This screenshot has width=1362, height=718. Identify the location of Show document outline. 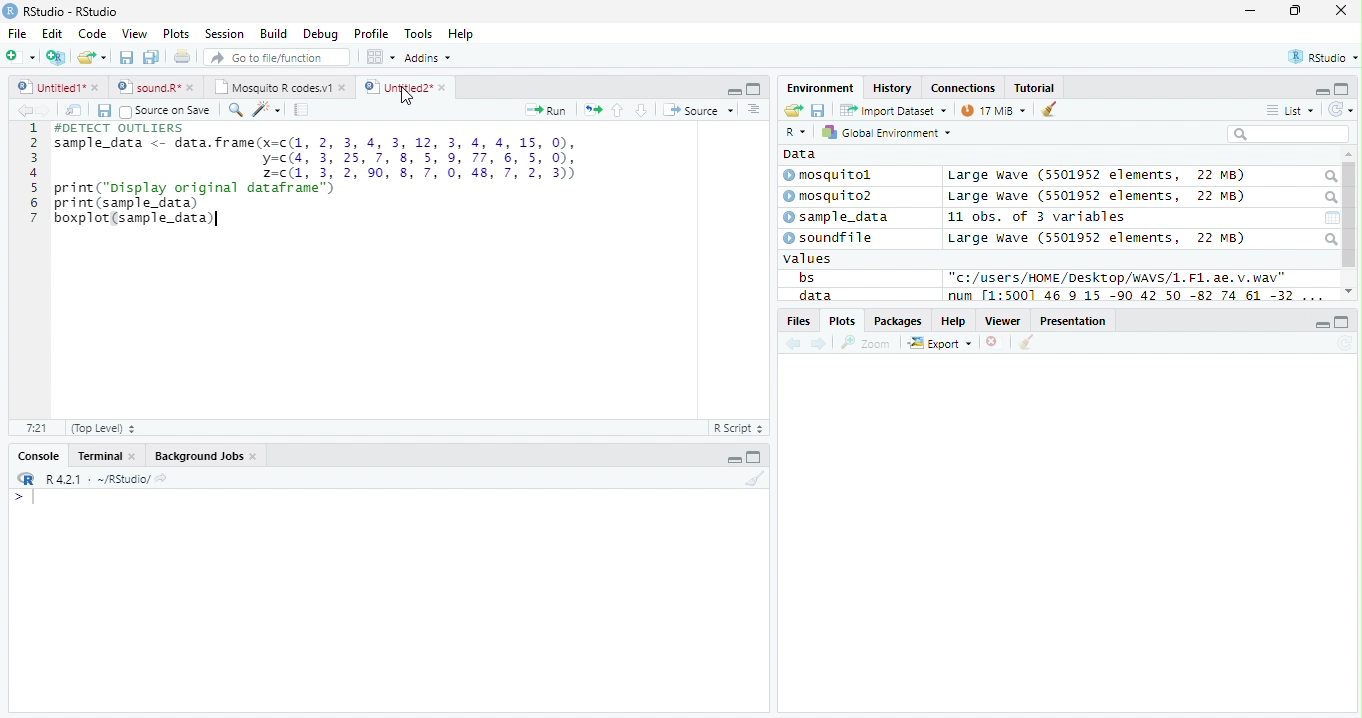
(753, 109).